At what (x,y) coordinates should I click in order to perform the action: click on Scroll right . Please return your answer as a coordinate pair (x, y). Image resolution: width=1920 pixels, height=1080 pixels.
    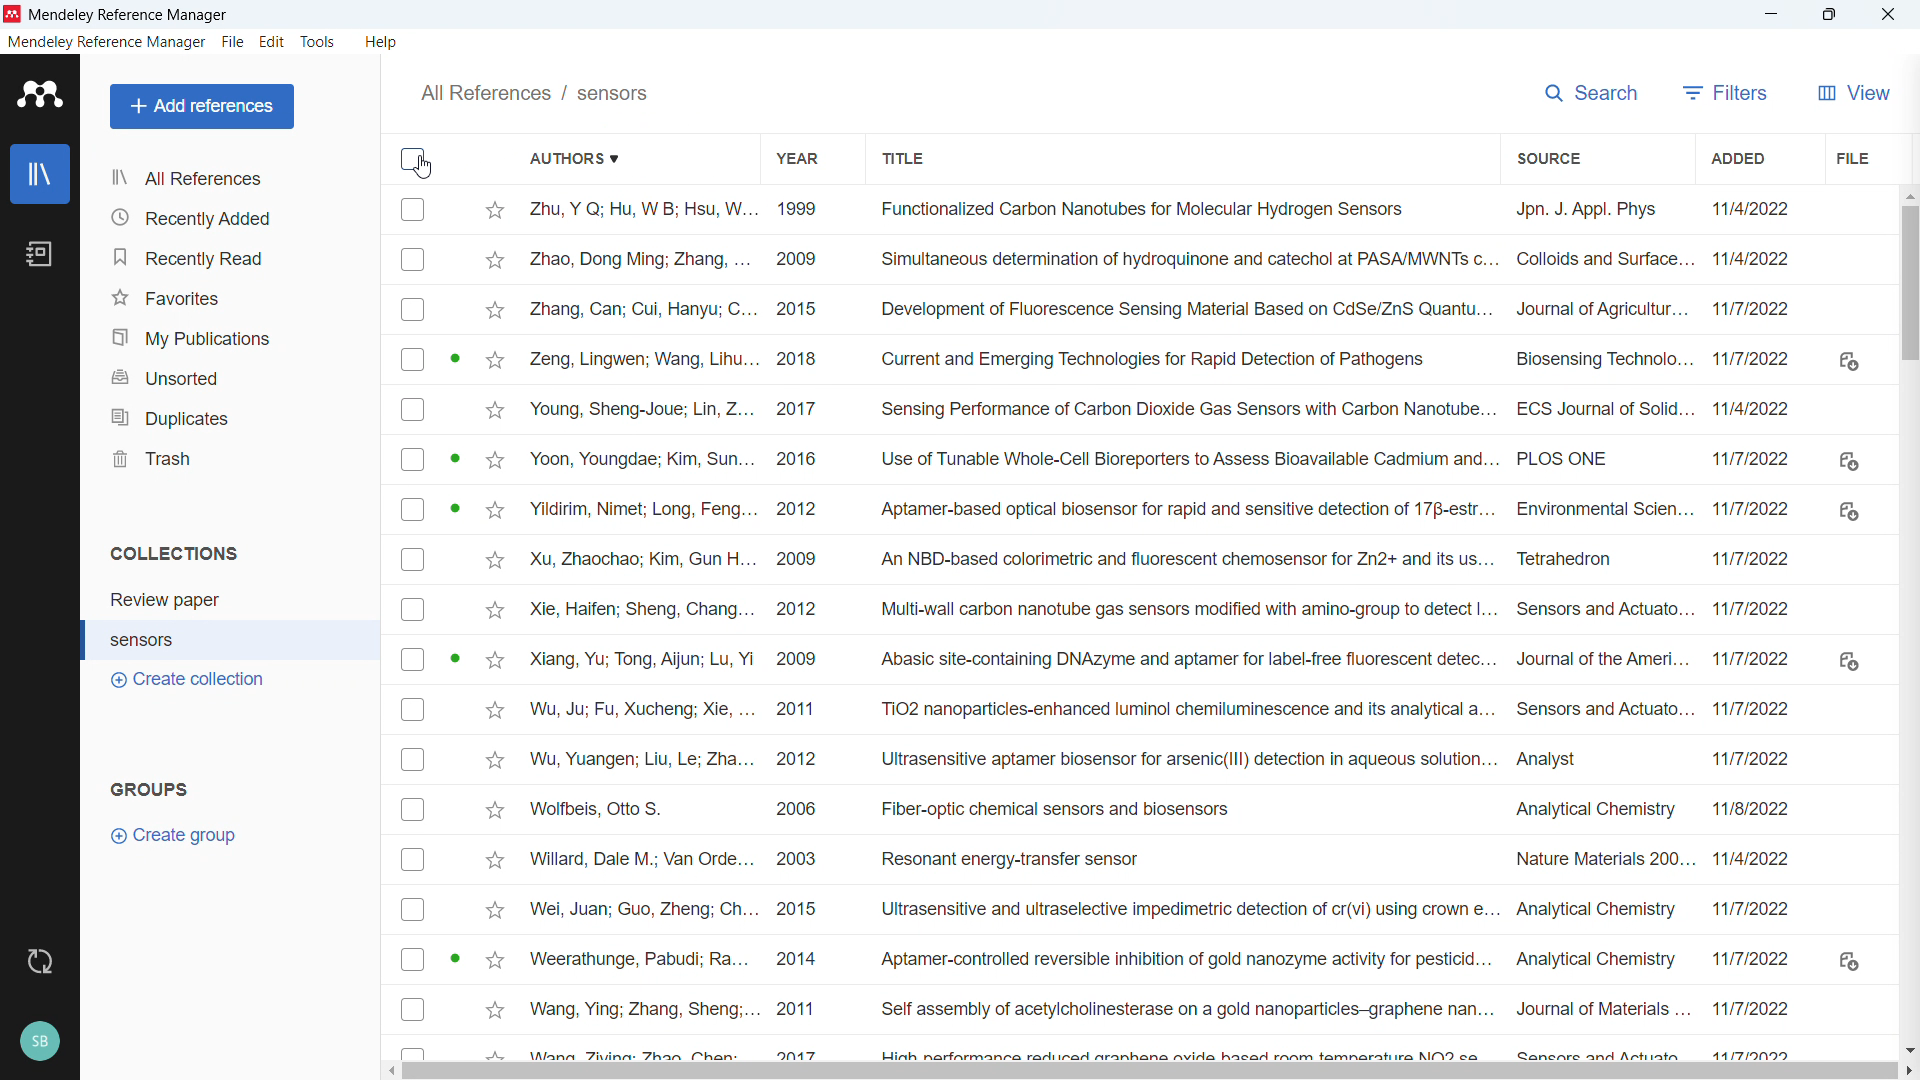
    Looking at the image, I should click on (1908, 1072).